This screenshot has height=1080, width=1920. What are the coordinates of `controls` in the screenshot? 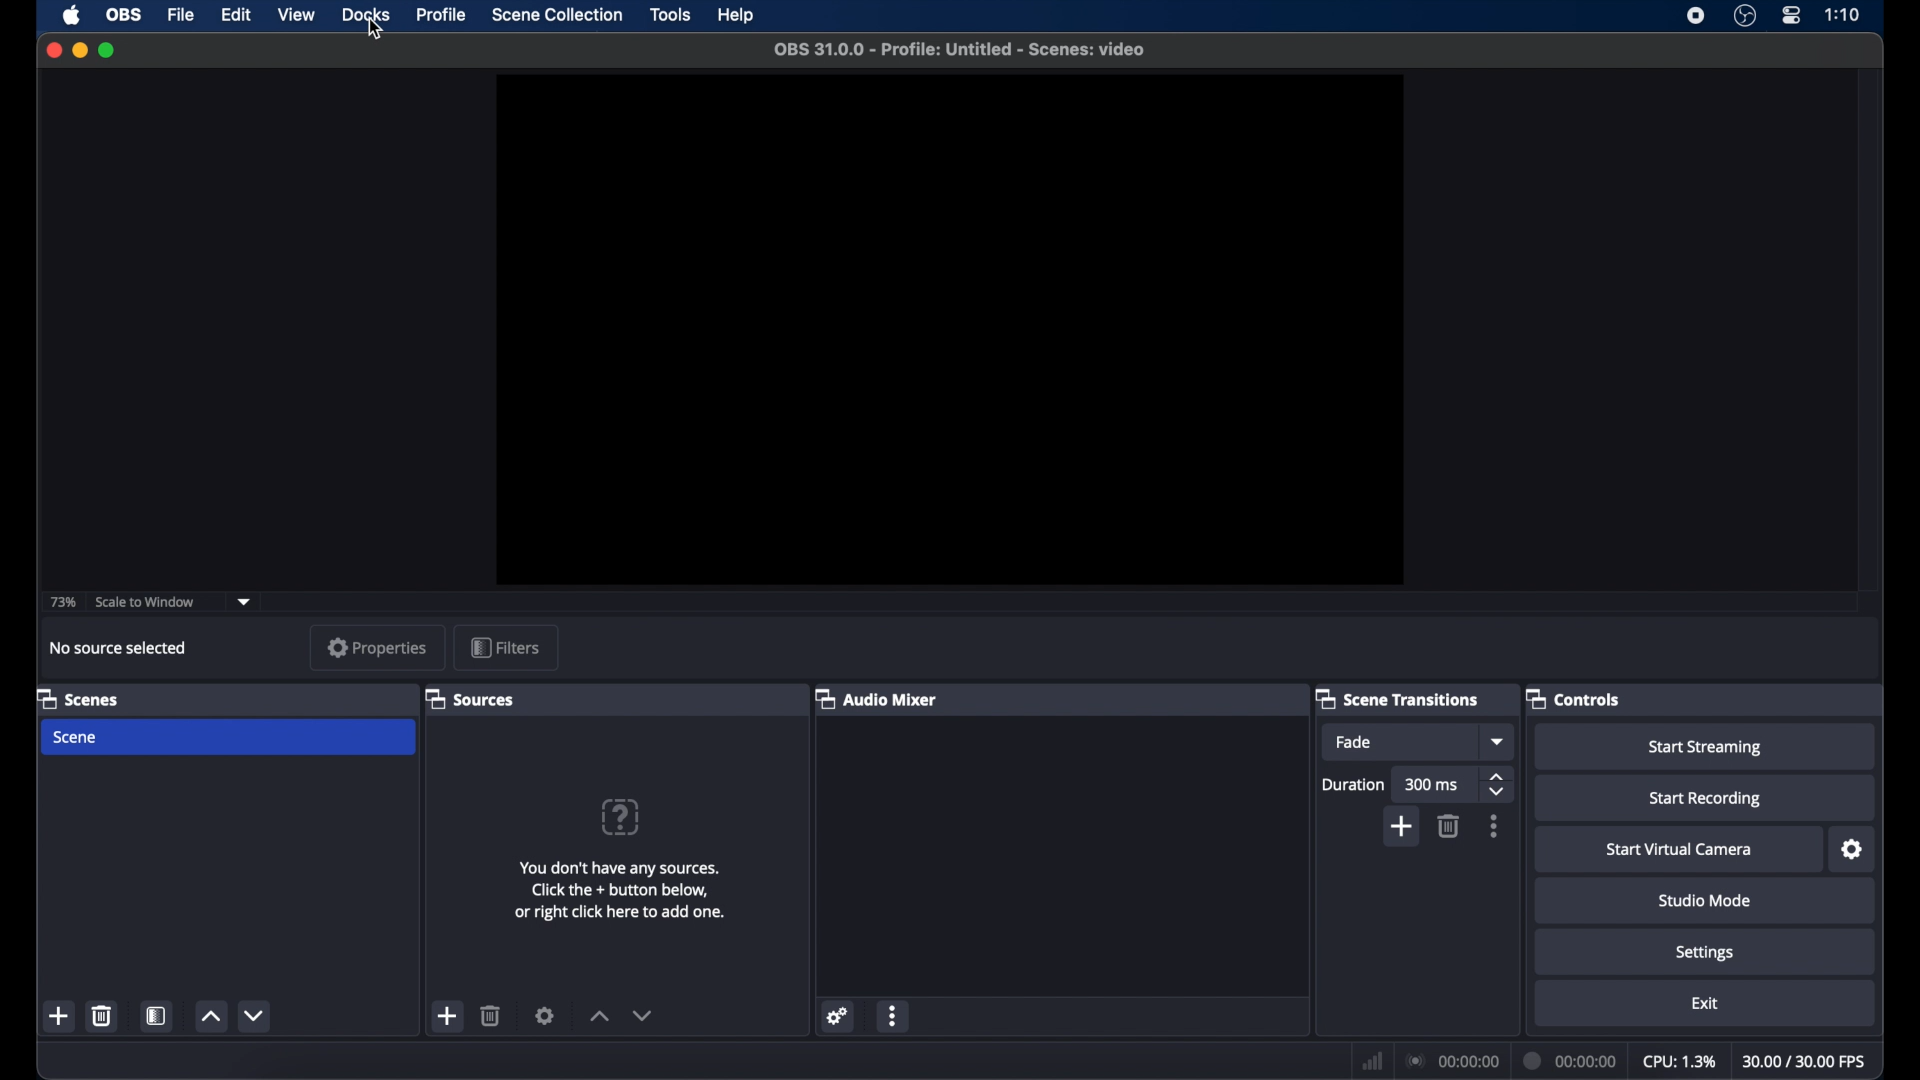 It's located at (1574, 698).